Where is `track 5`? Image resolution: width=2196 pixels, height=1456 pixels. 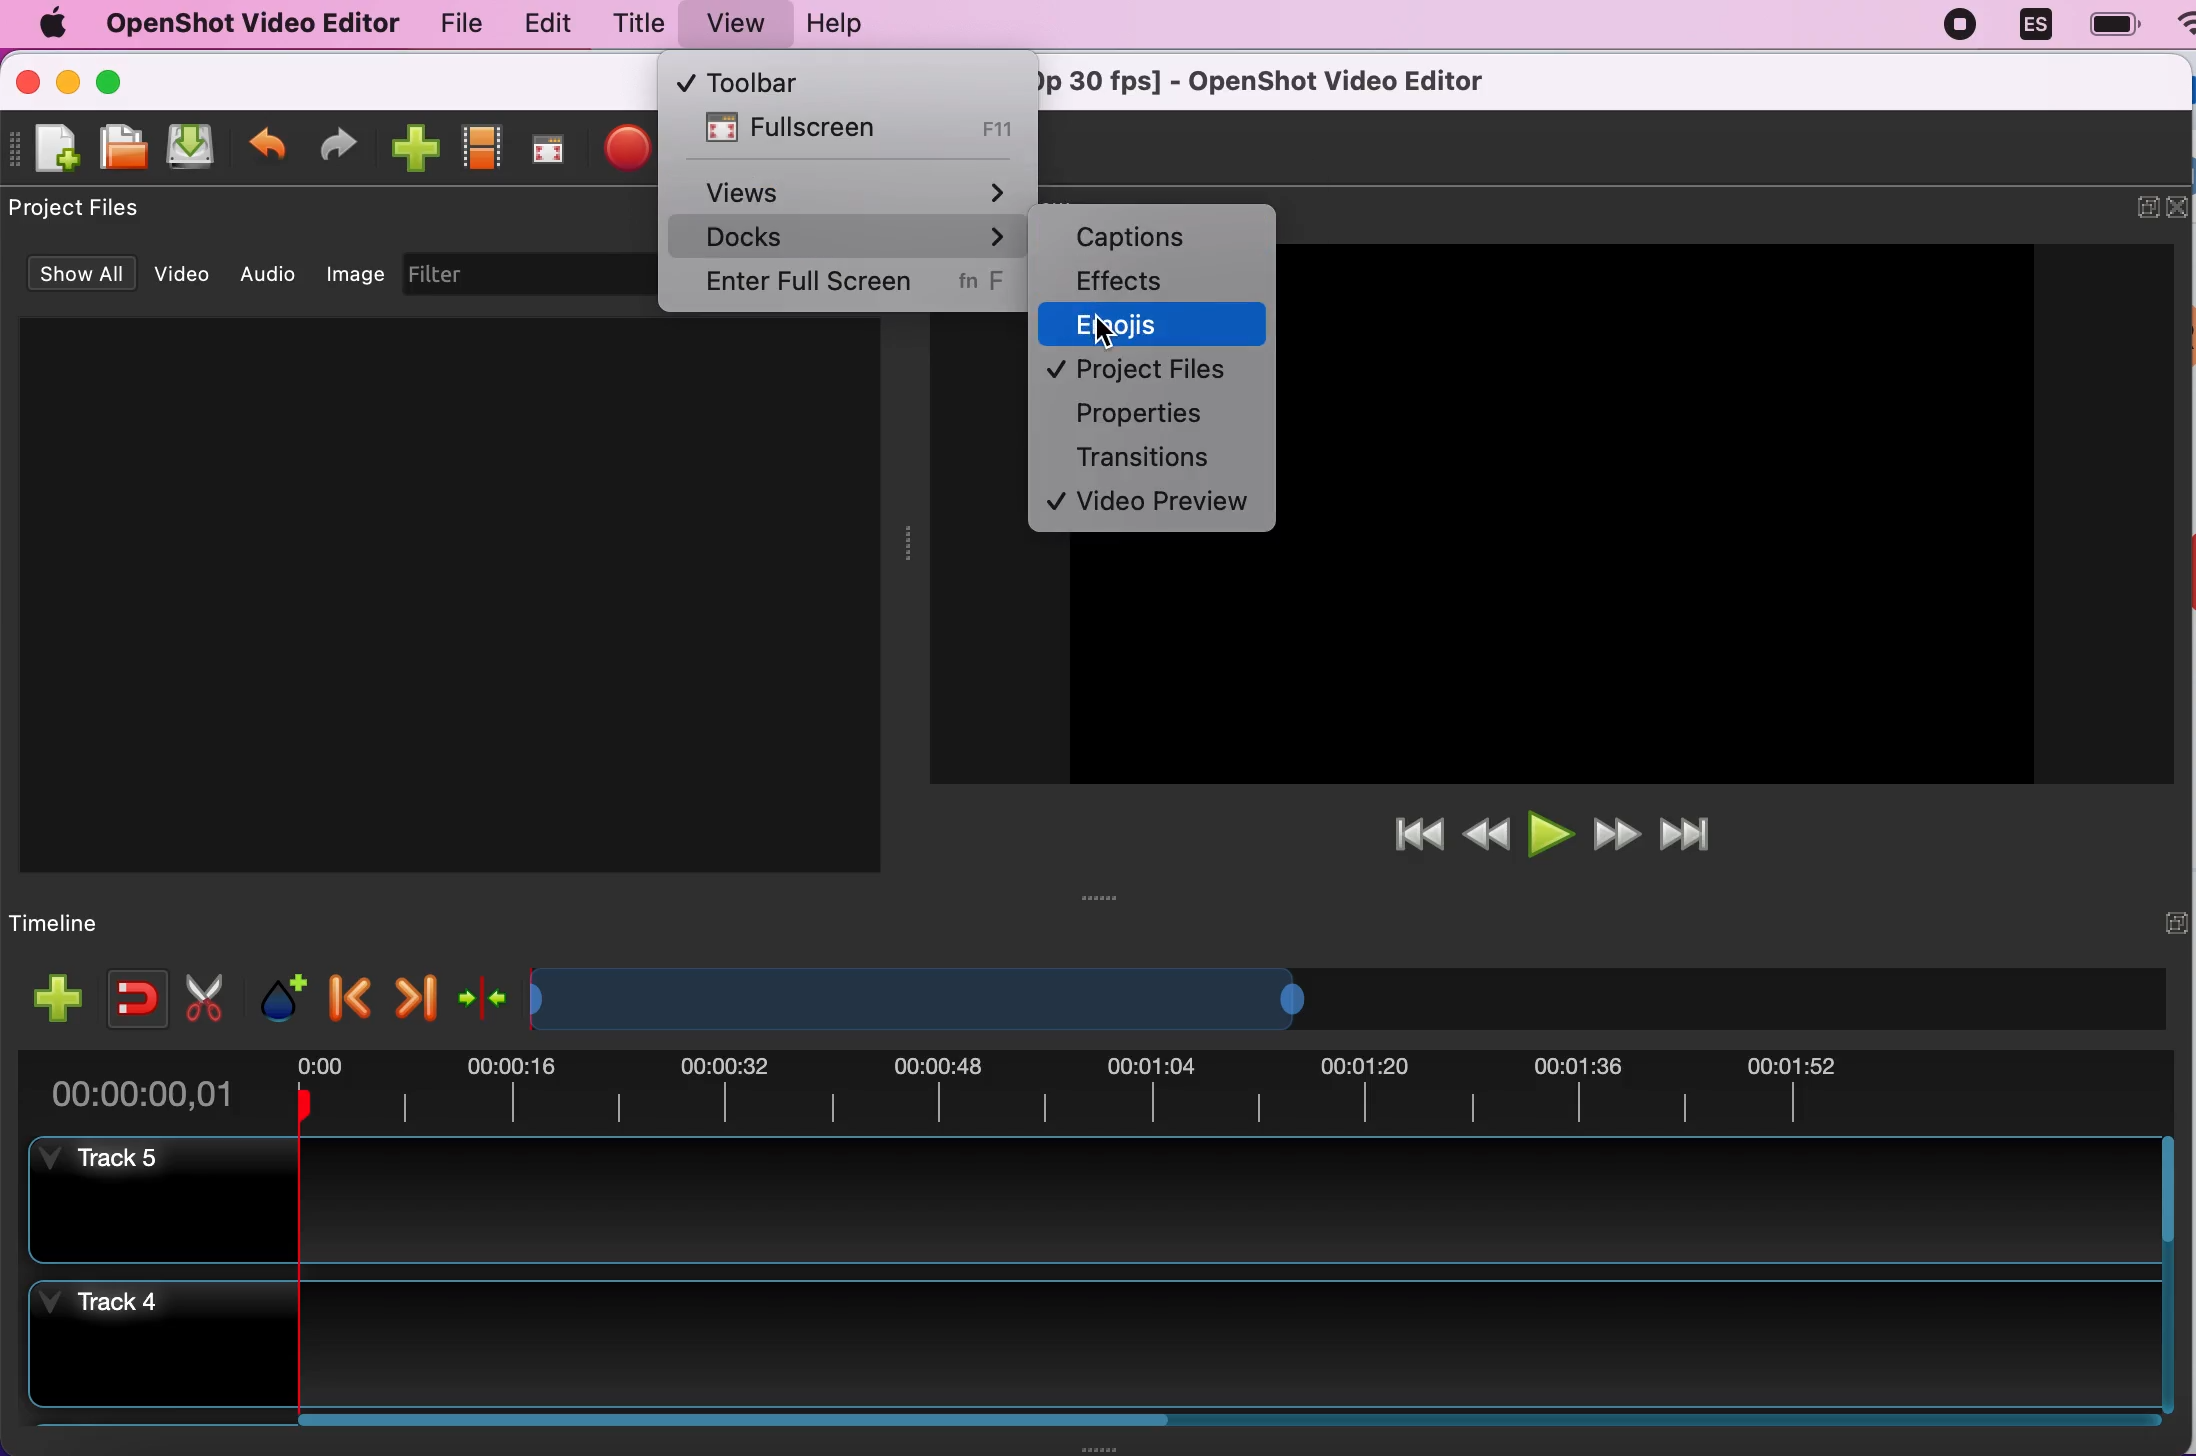 track 5 is located at coordinates (1090, 1201).